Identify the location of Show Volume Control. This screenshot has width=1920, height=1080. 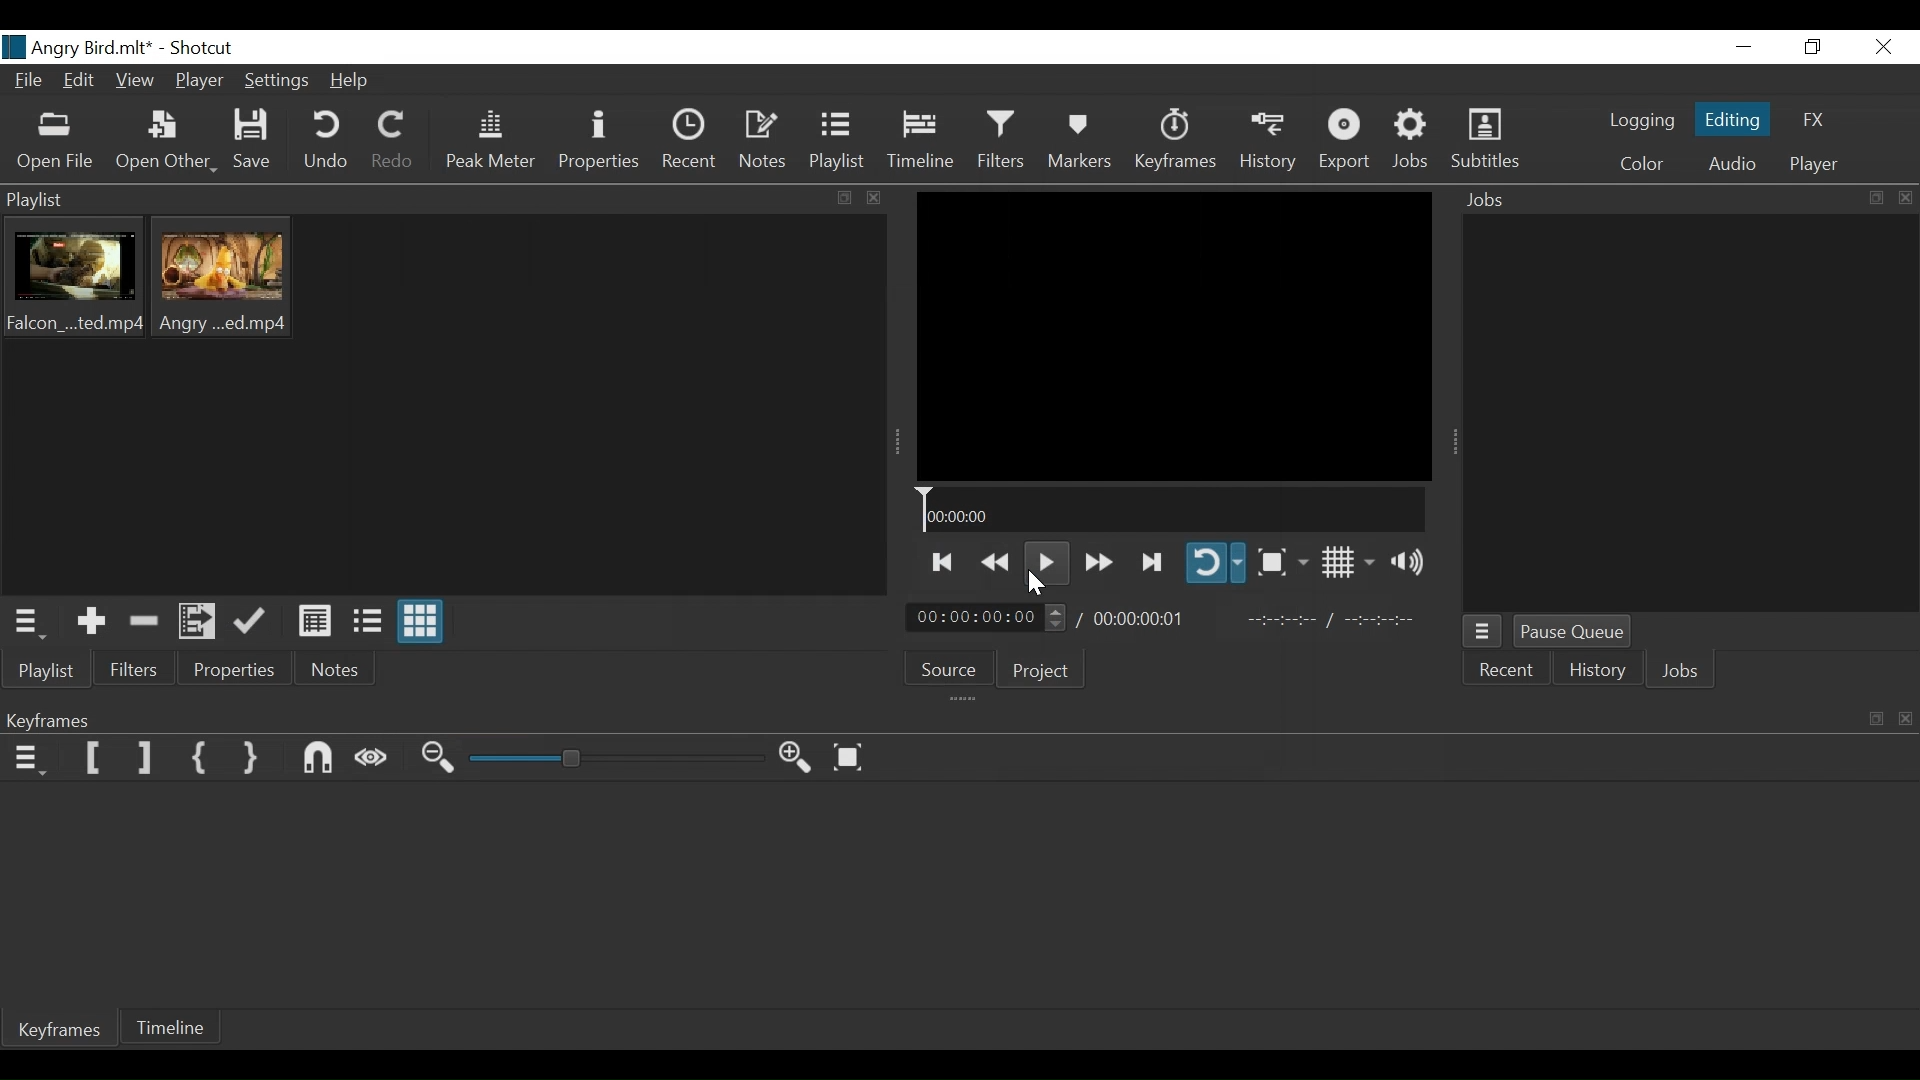
(1411, 563).